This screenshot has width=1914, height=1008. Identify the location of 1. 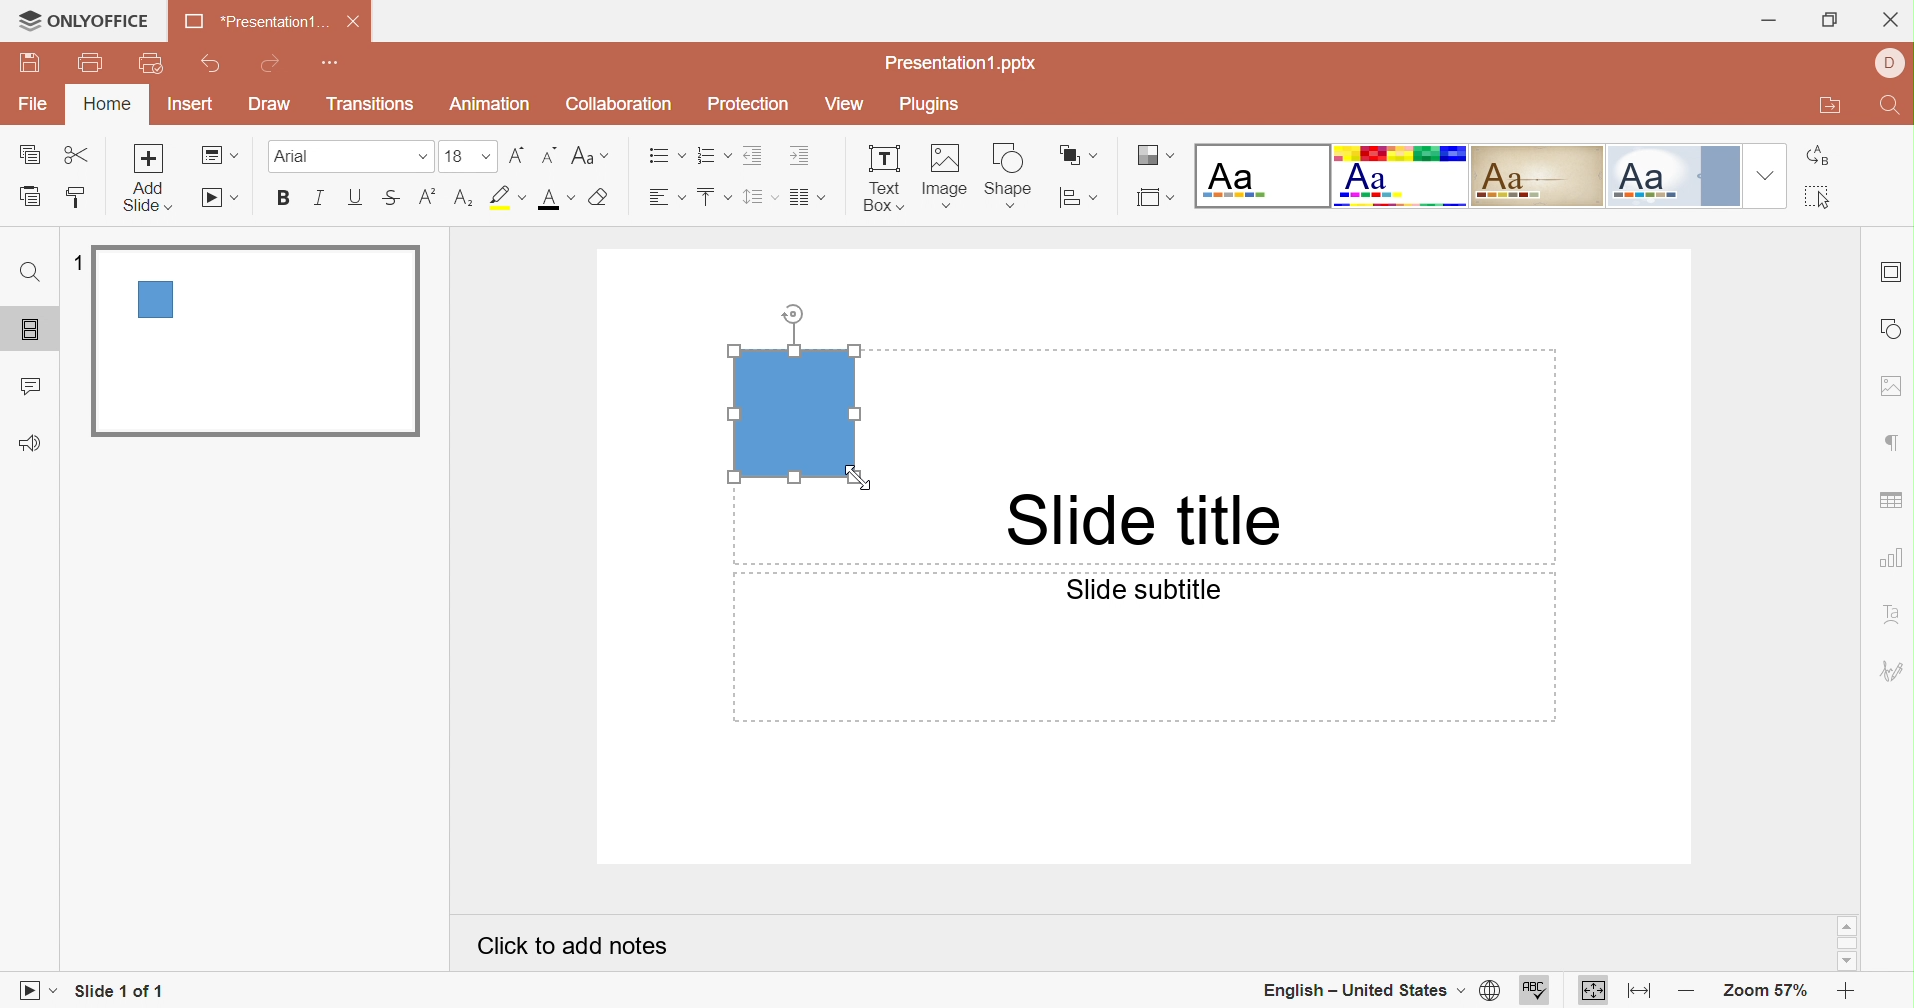
(81, 266).